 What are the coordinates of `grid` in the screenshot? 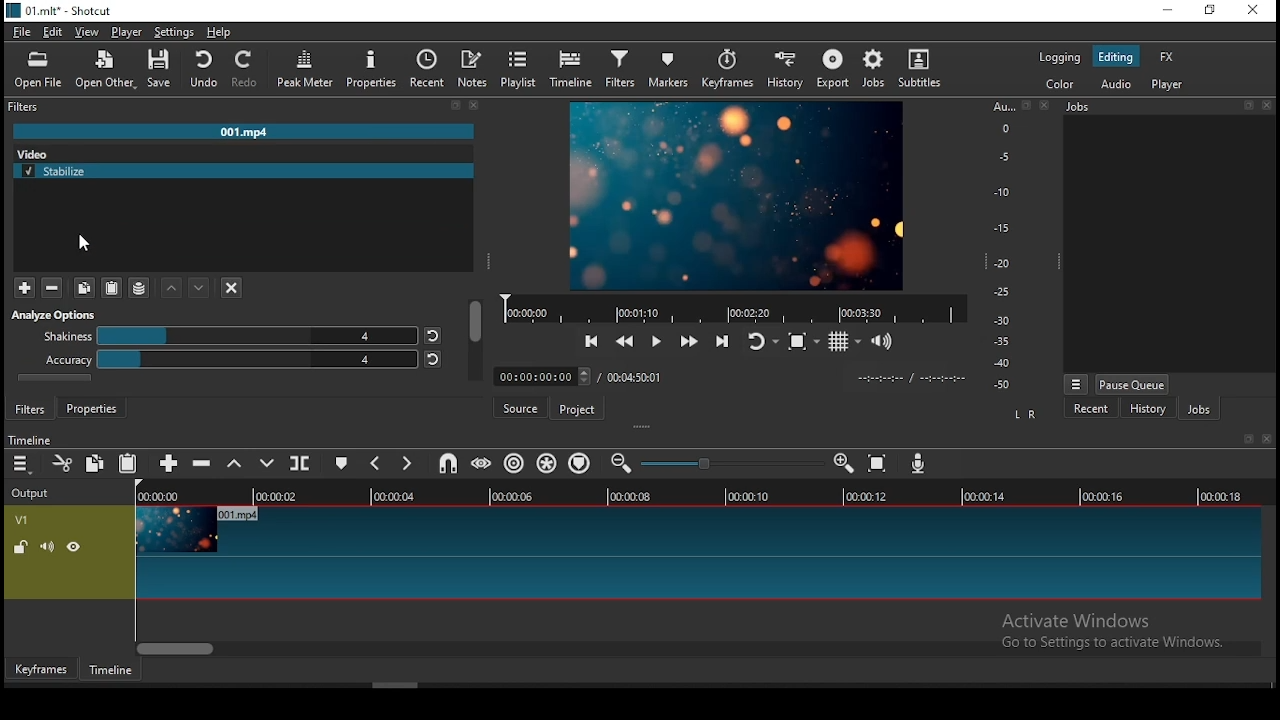 It's located at (841, 348).